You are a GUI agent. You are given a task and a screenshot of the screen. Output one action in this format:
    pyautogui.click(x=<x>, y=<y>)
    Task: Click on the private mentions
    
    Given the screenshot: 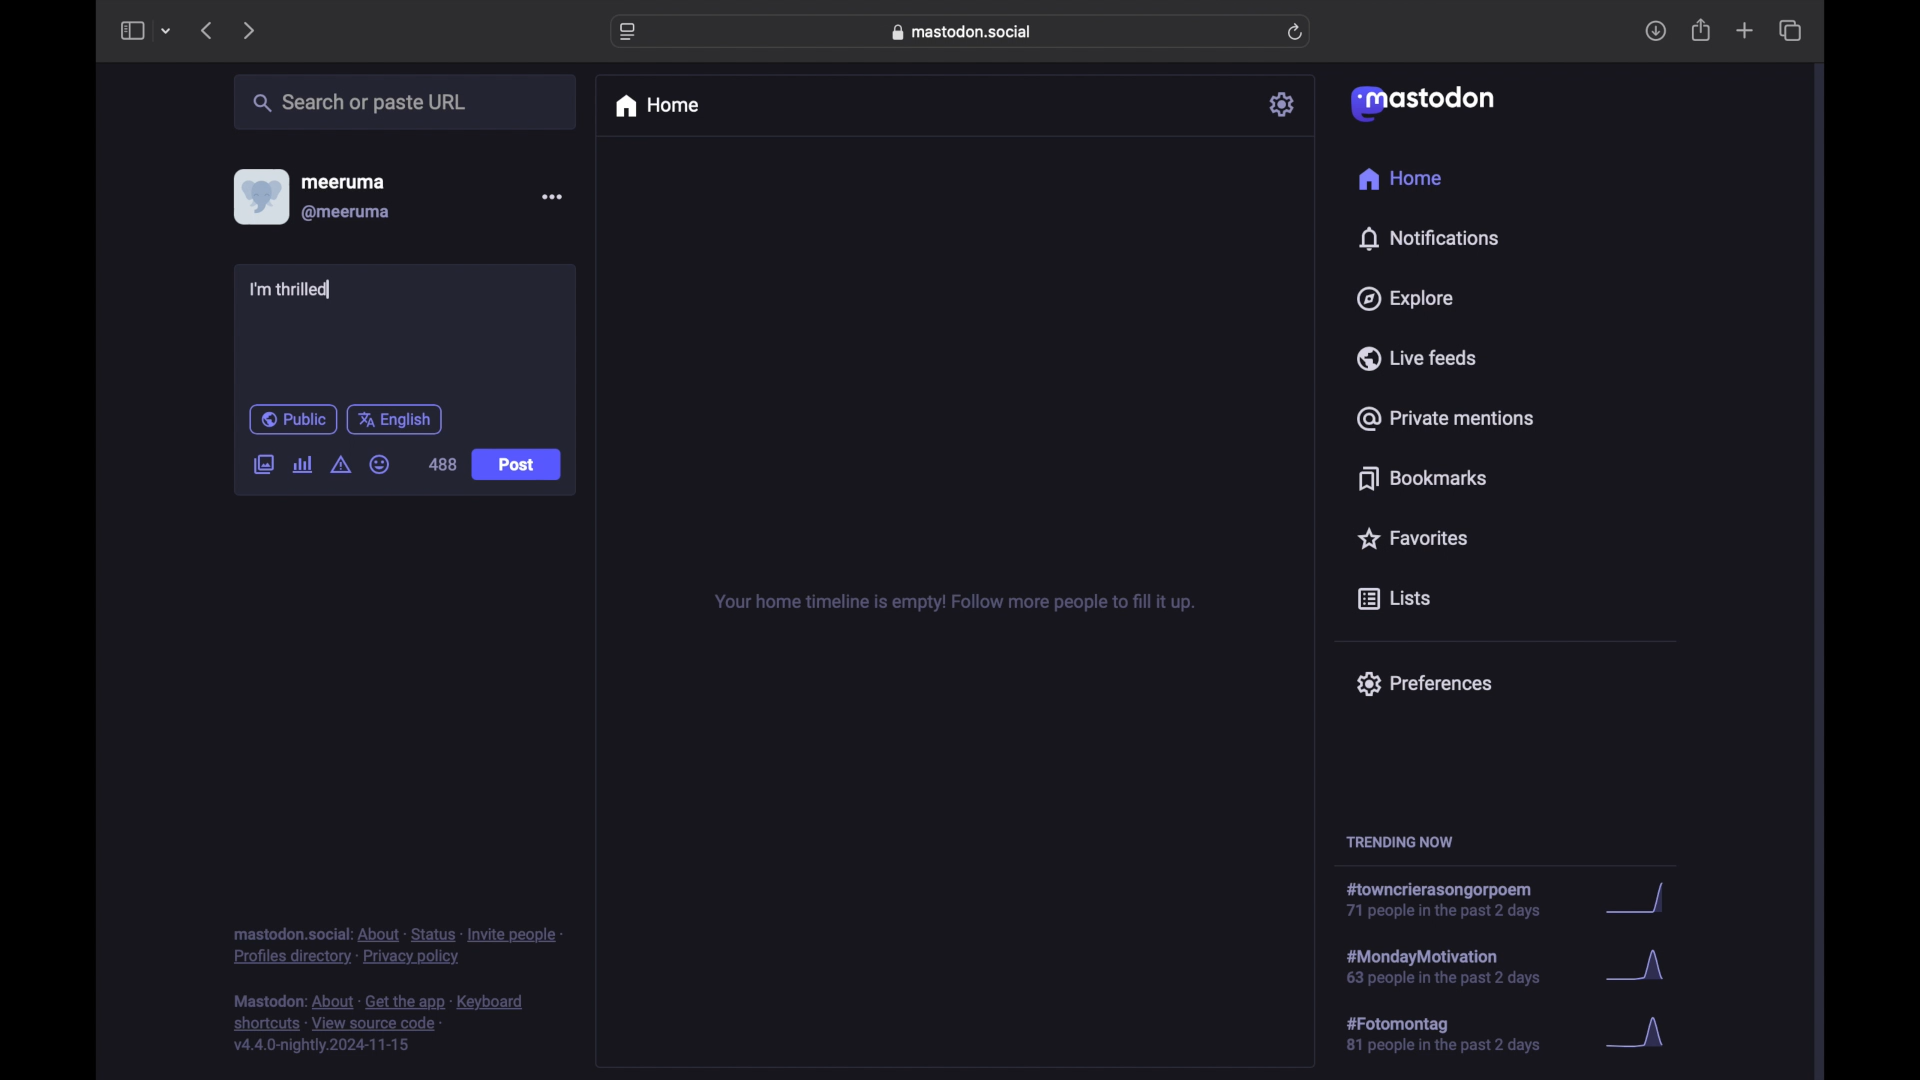 What is the action you would take?
    pyautogui.click(x=1444, y=418)
    